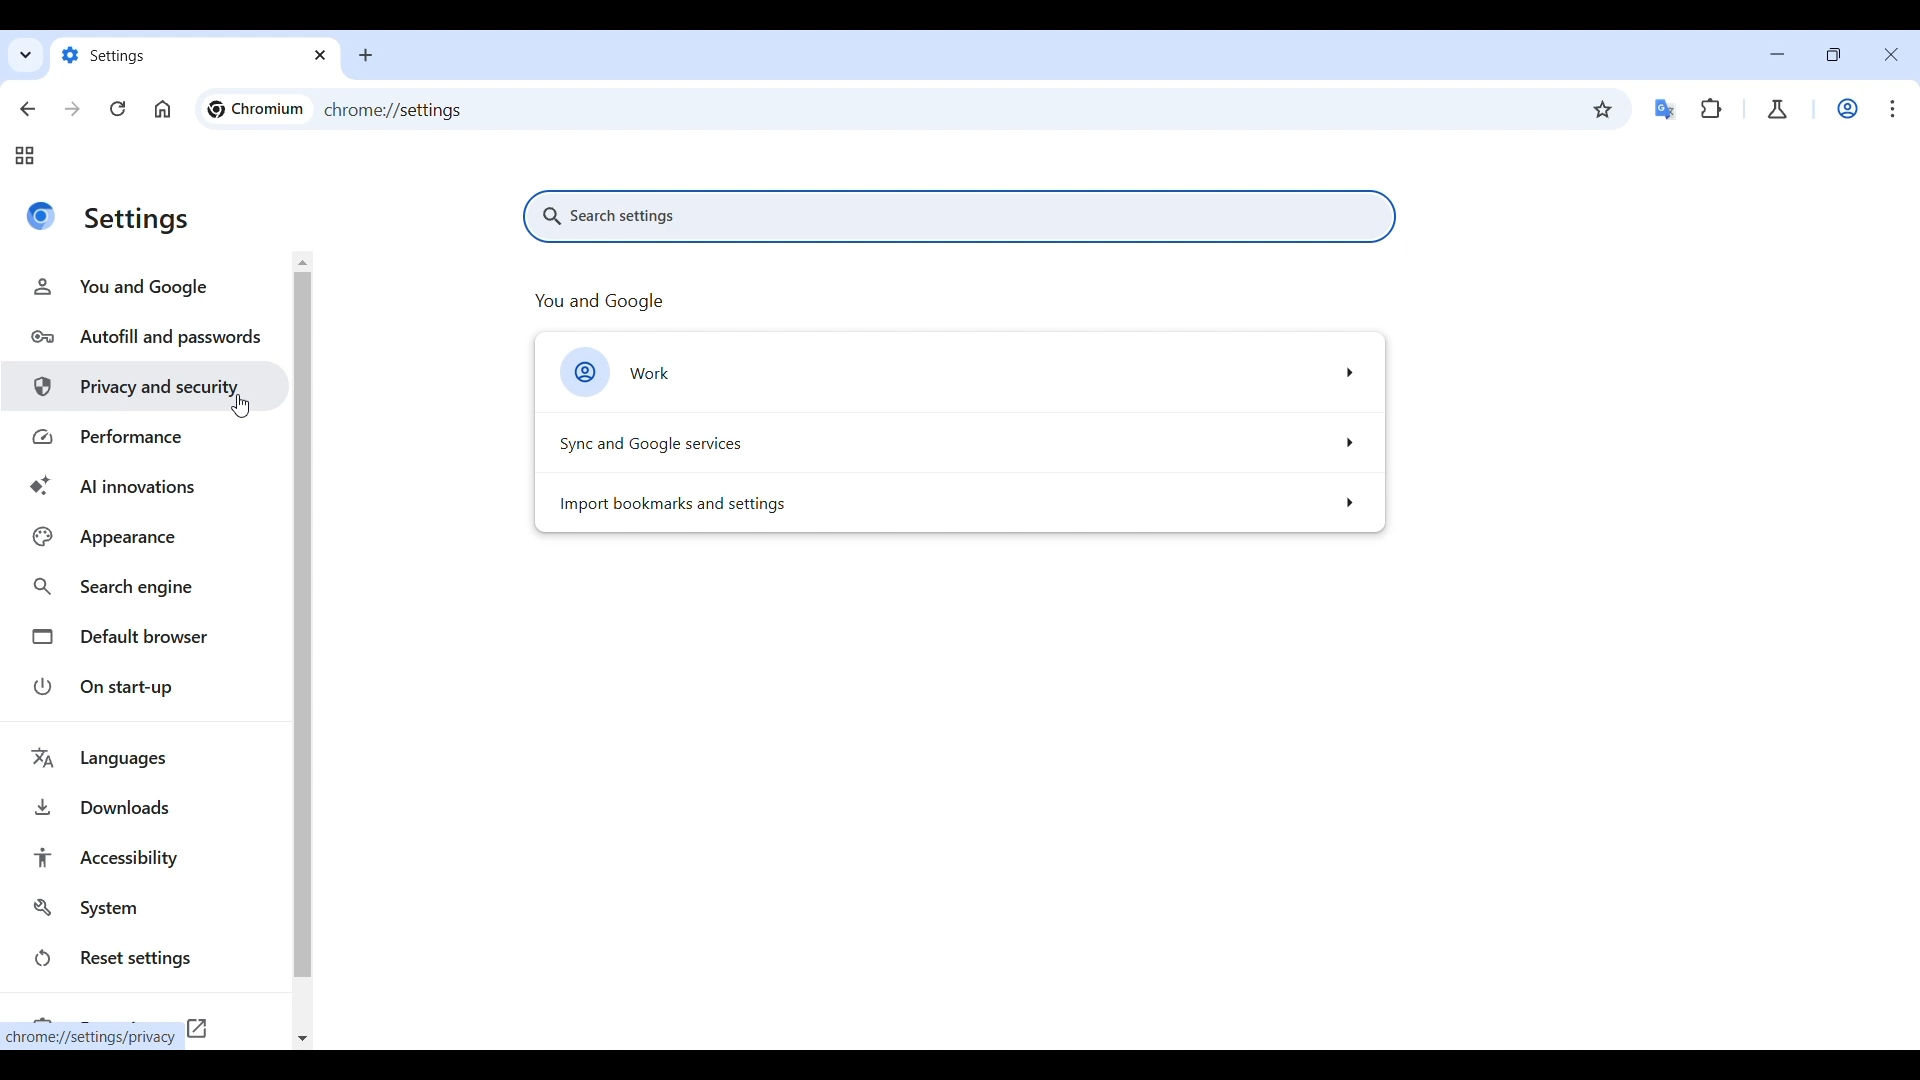 This screenshot has width=1920, height=1080. What do you see at coordinates (150, 758) in the screenshot?
I see `Languages` at bounding box center [150, 758].